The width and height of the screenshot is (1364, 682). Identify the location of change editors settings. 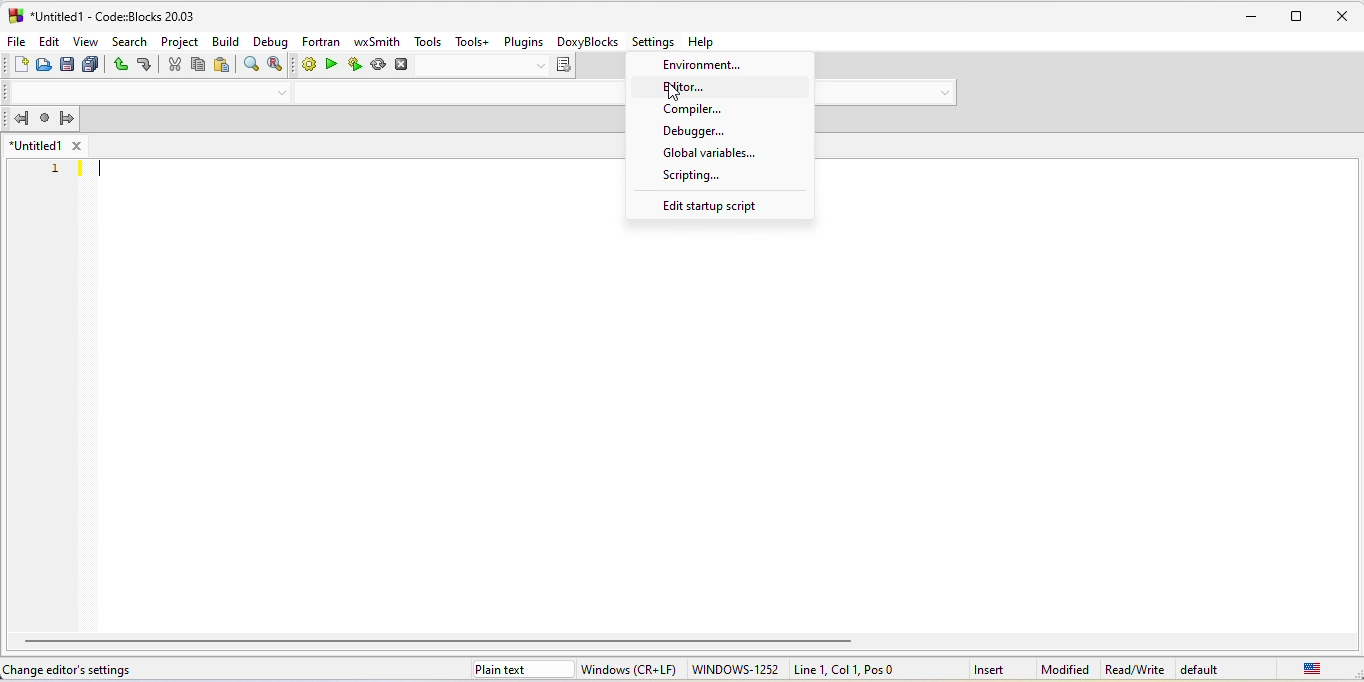
(73, 671).